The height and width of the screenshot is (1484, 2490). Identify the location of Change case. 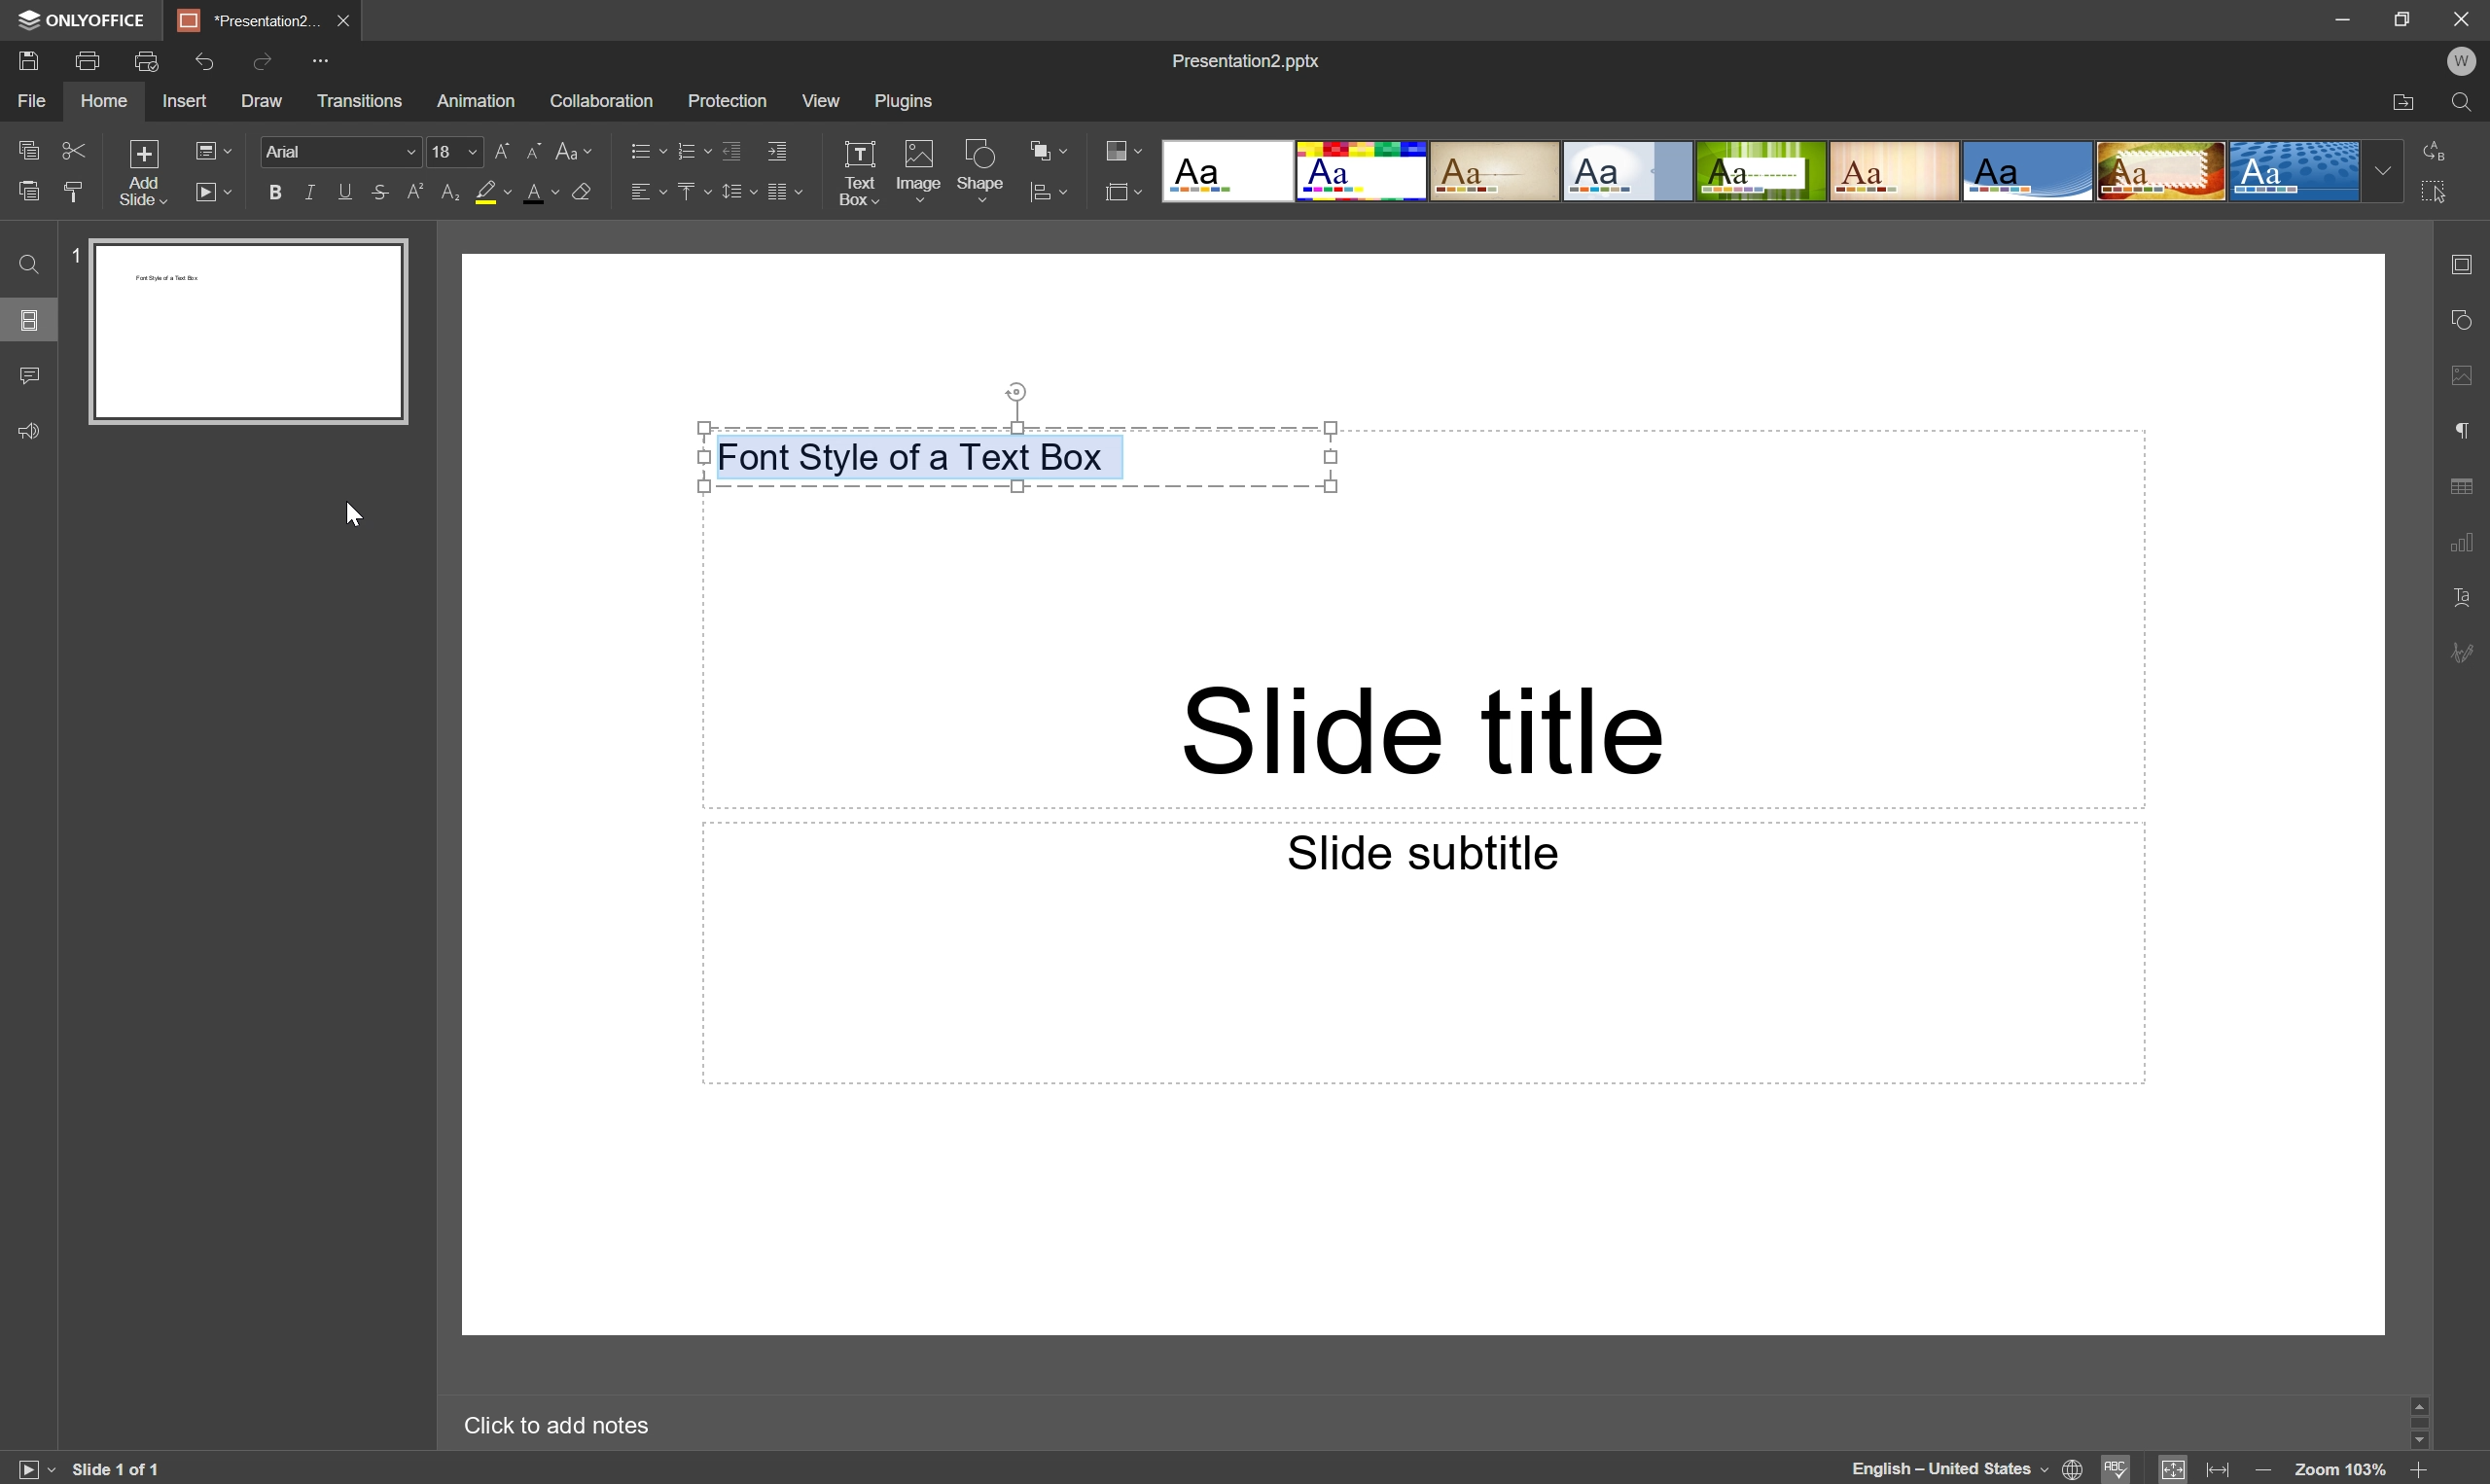
(574, 147).